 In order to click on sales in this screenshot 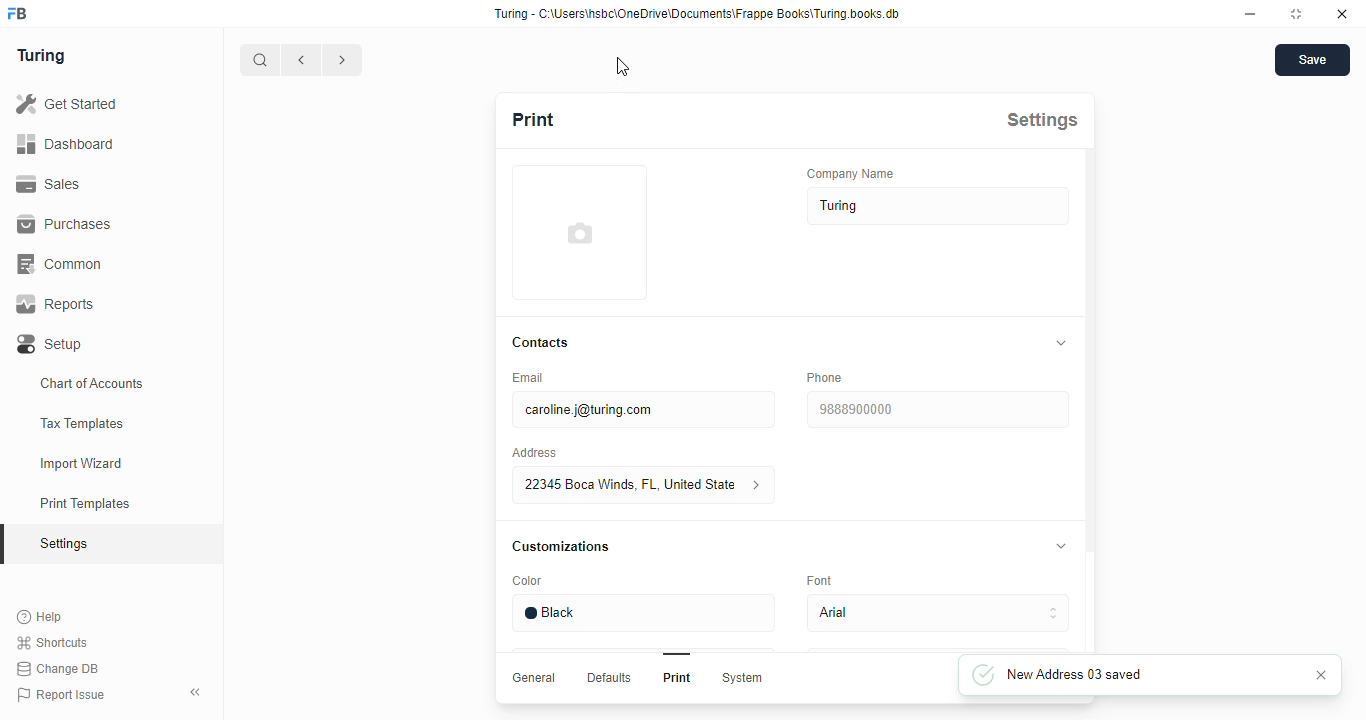, I will do `click(52, 184)`.